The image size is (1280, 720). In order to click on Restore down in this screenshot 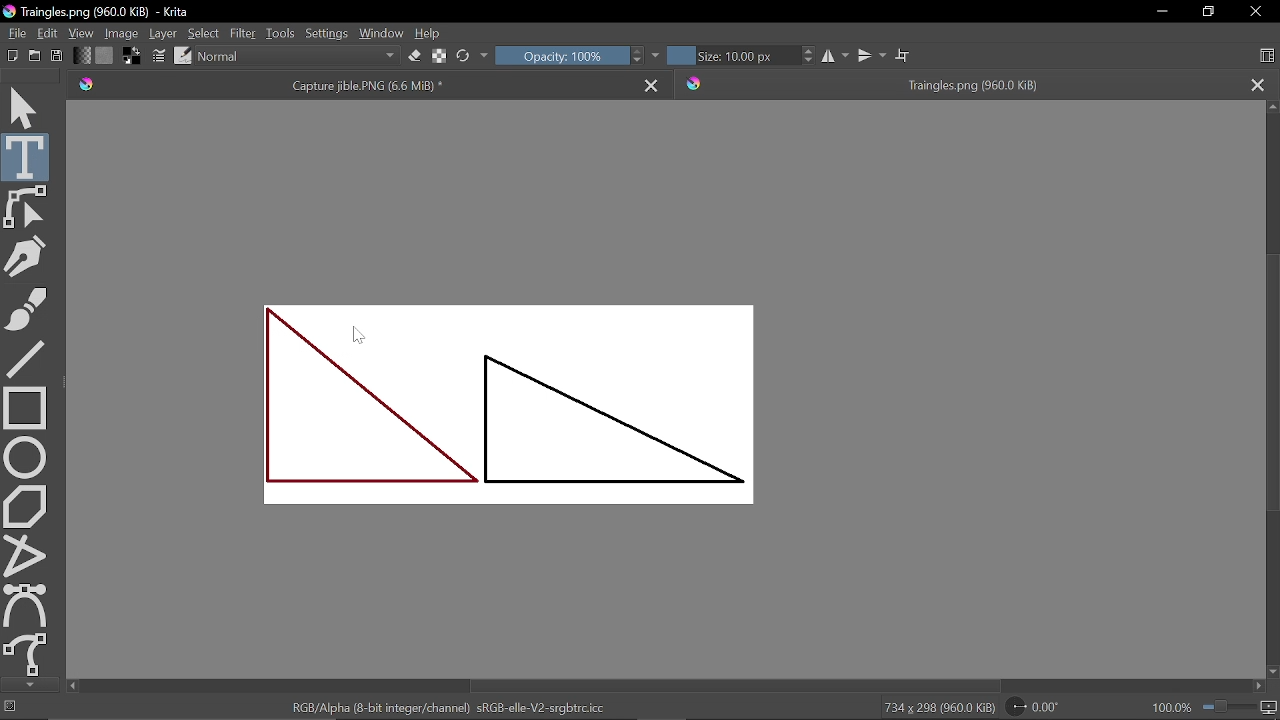, I will do `click(1211, 13)`.